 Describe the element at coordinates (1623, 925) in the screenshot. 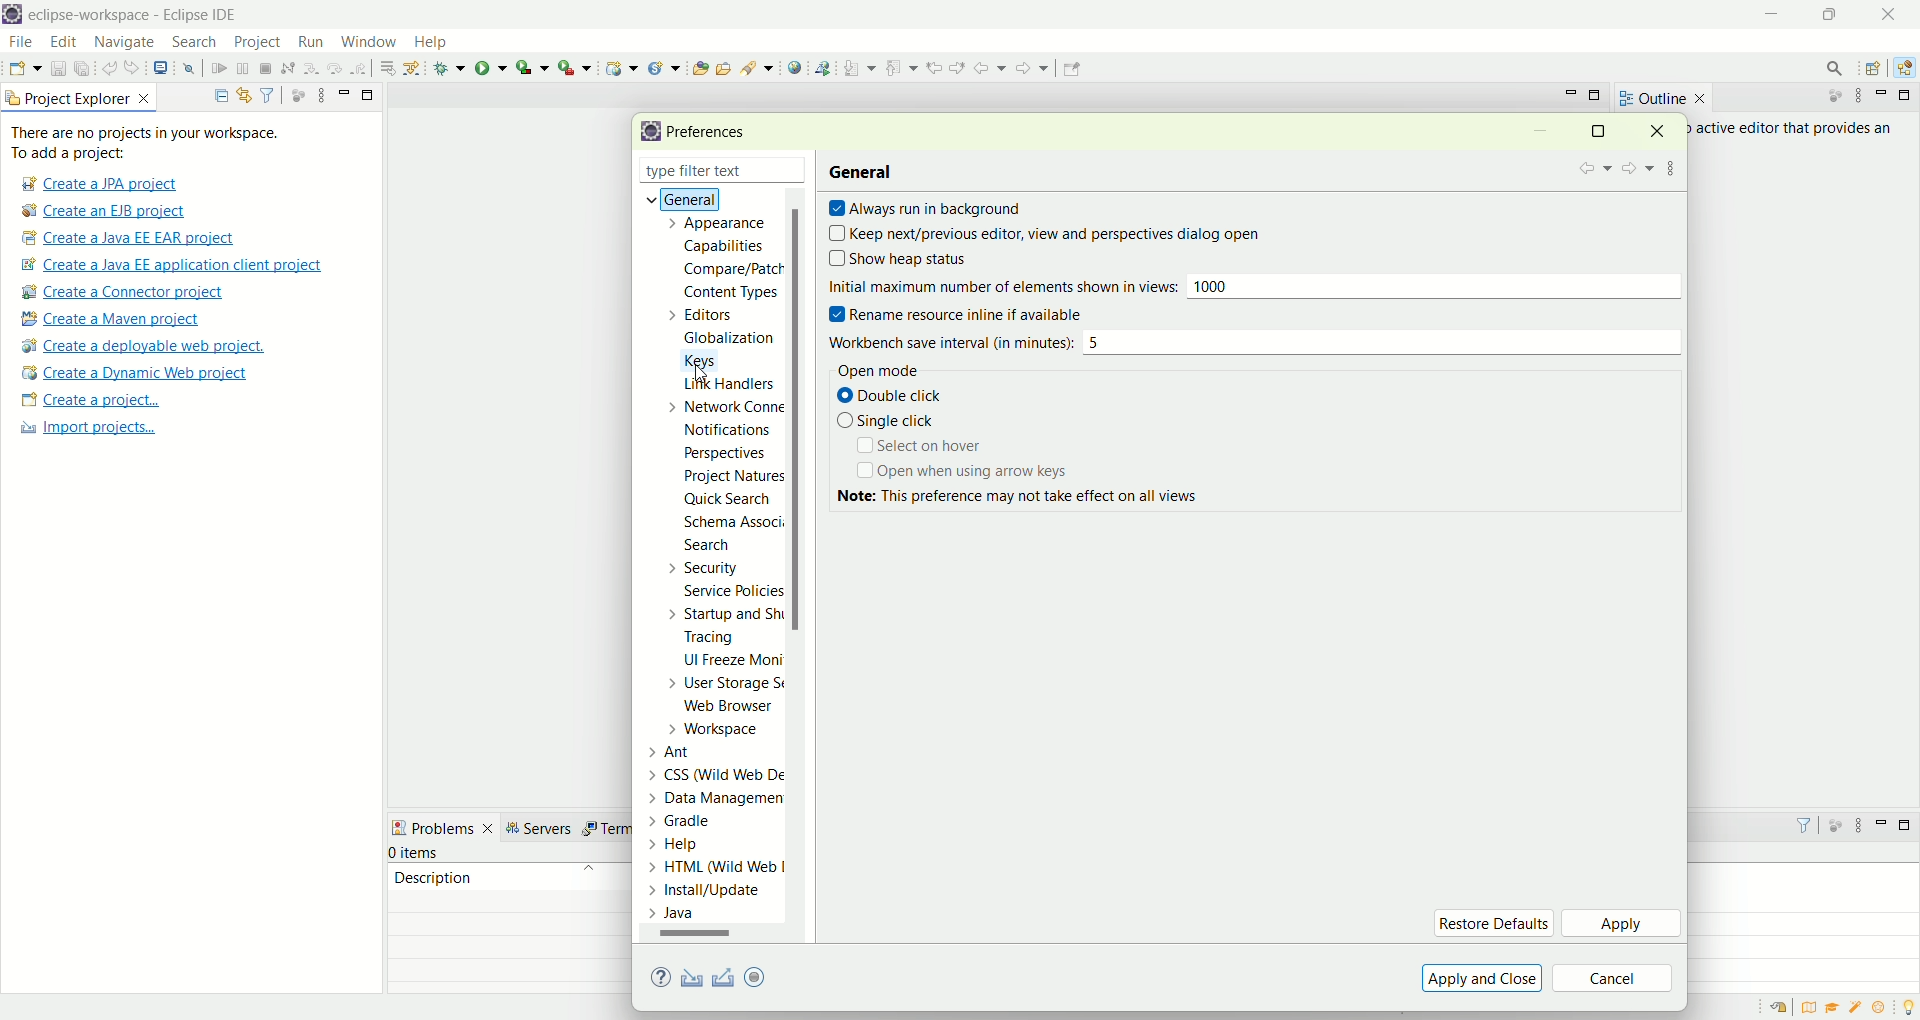

I see `apply` at that location.